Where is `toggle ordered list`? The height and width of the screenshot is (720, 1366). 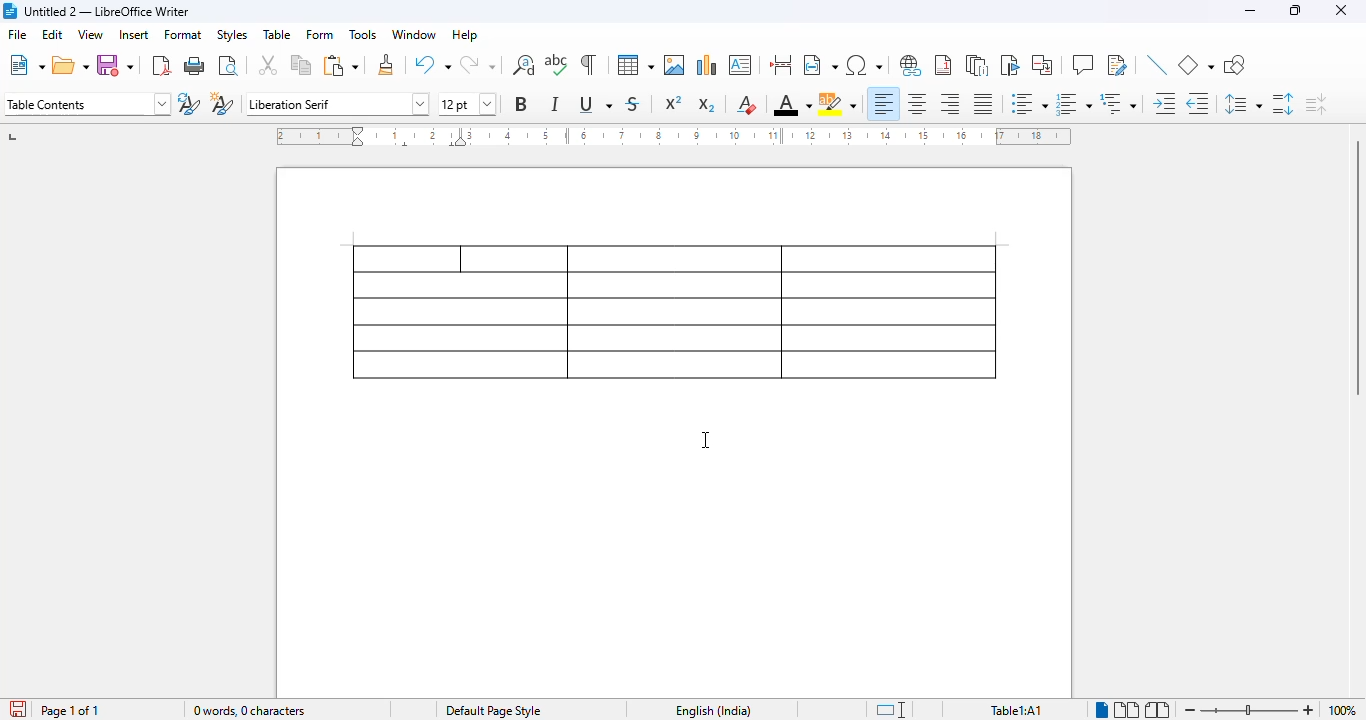 toggle ordered list is located at coordinates (1074, 104).